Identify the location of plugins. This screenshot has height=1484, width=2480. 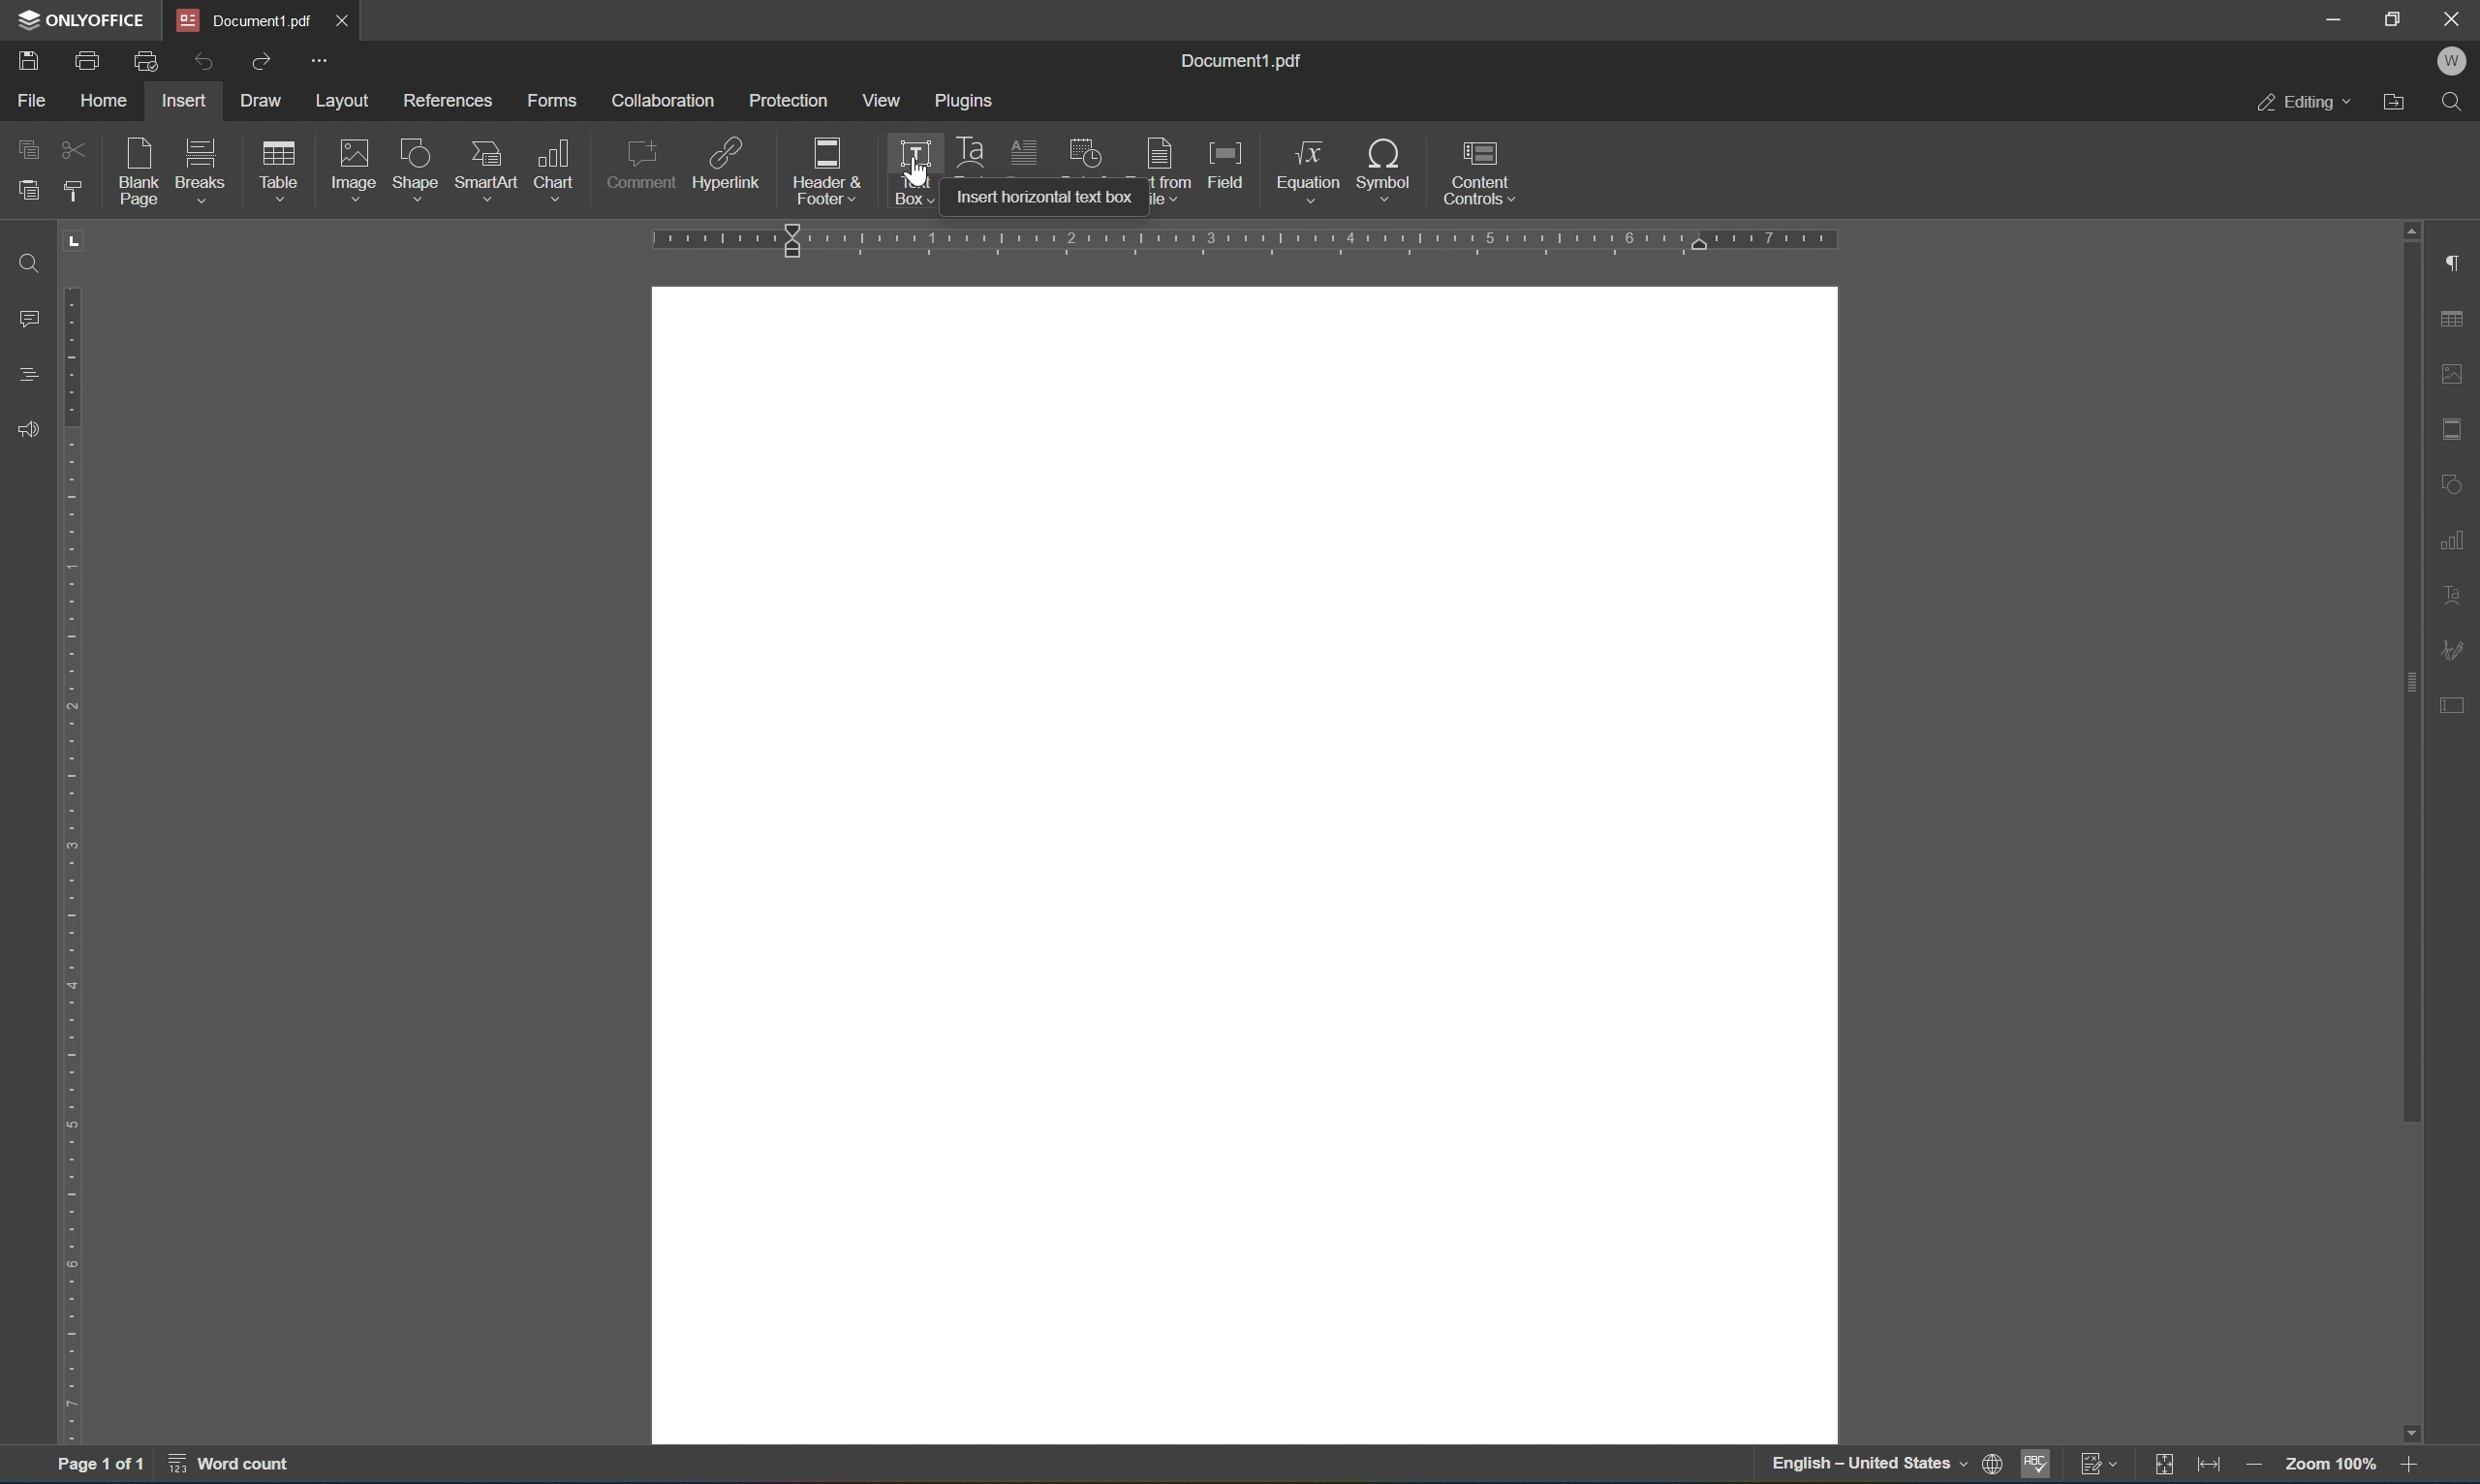
(967, 103).